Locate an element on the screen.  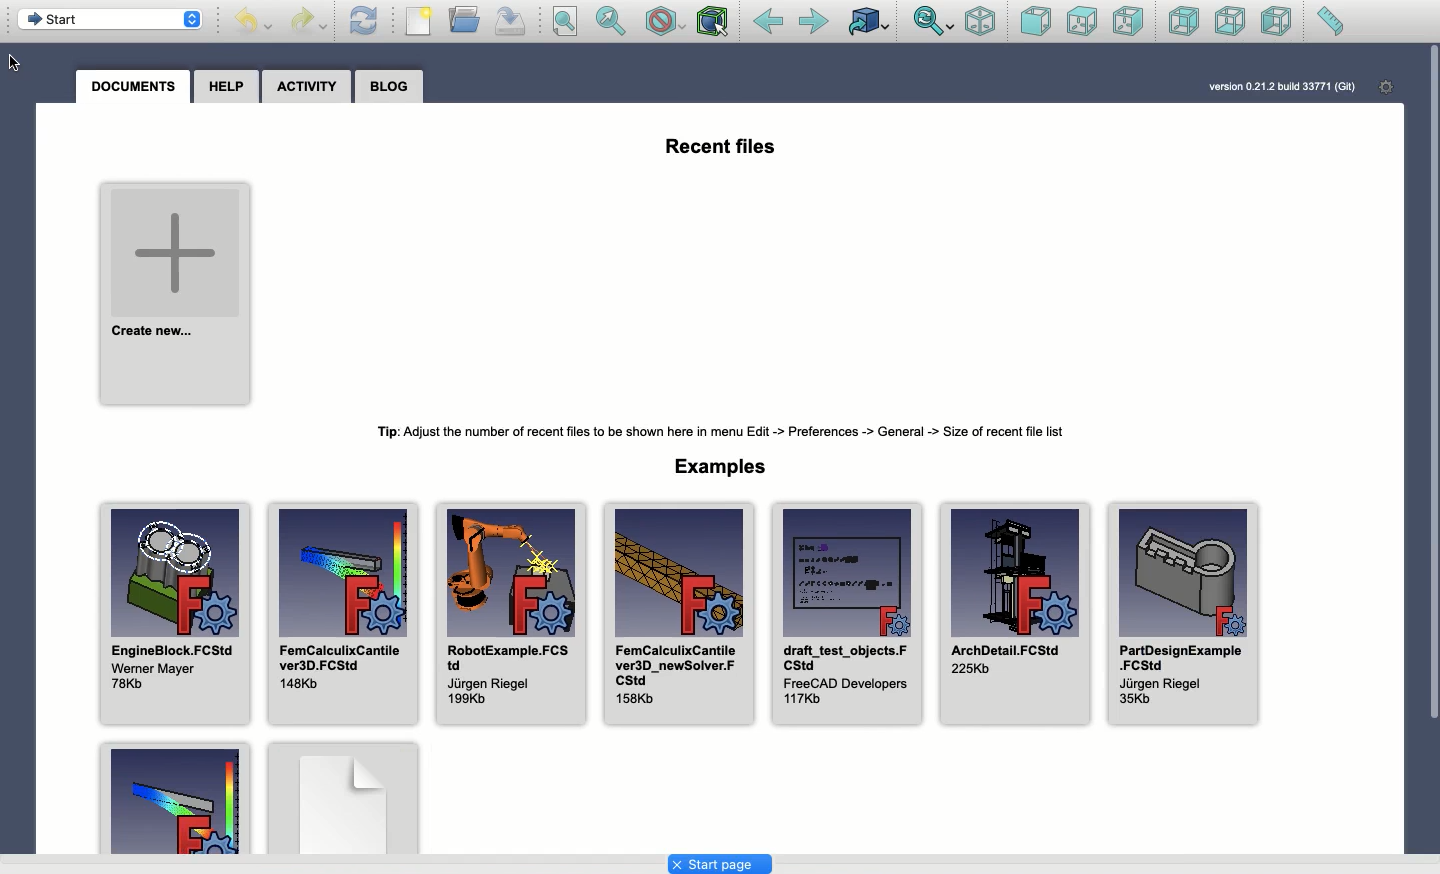
Start page is located at coordinates (720, 864).